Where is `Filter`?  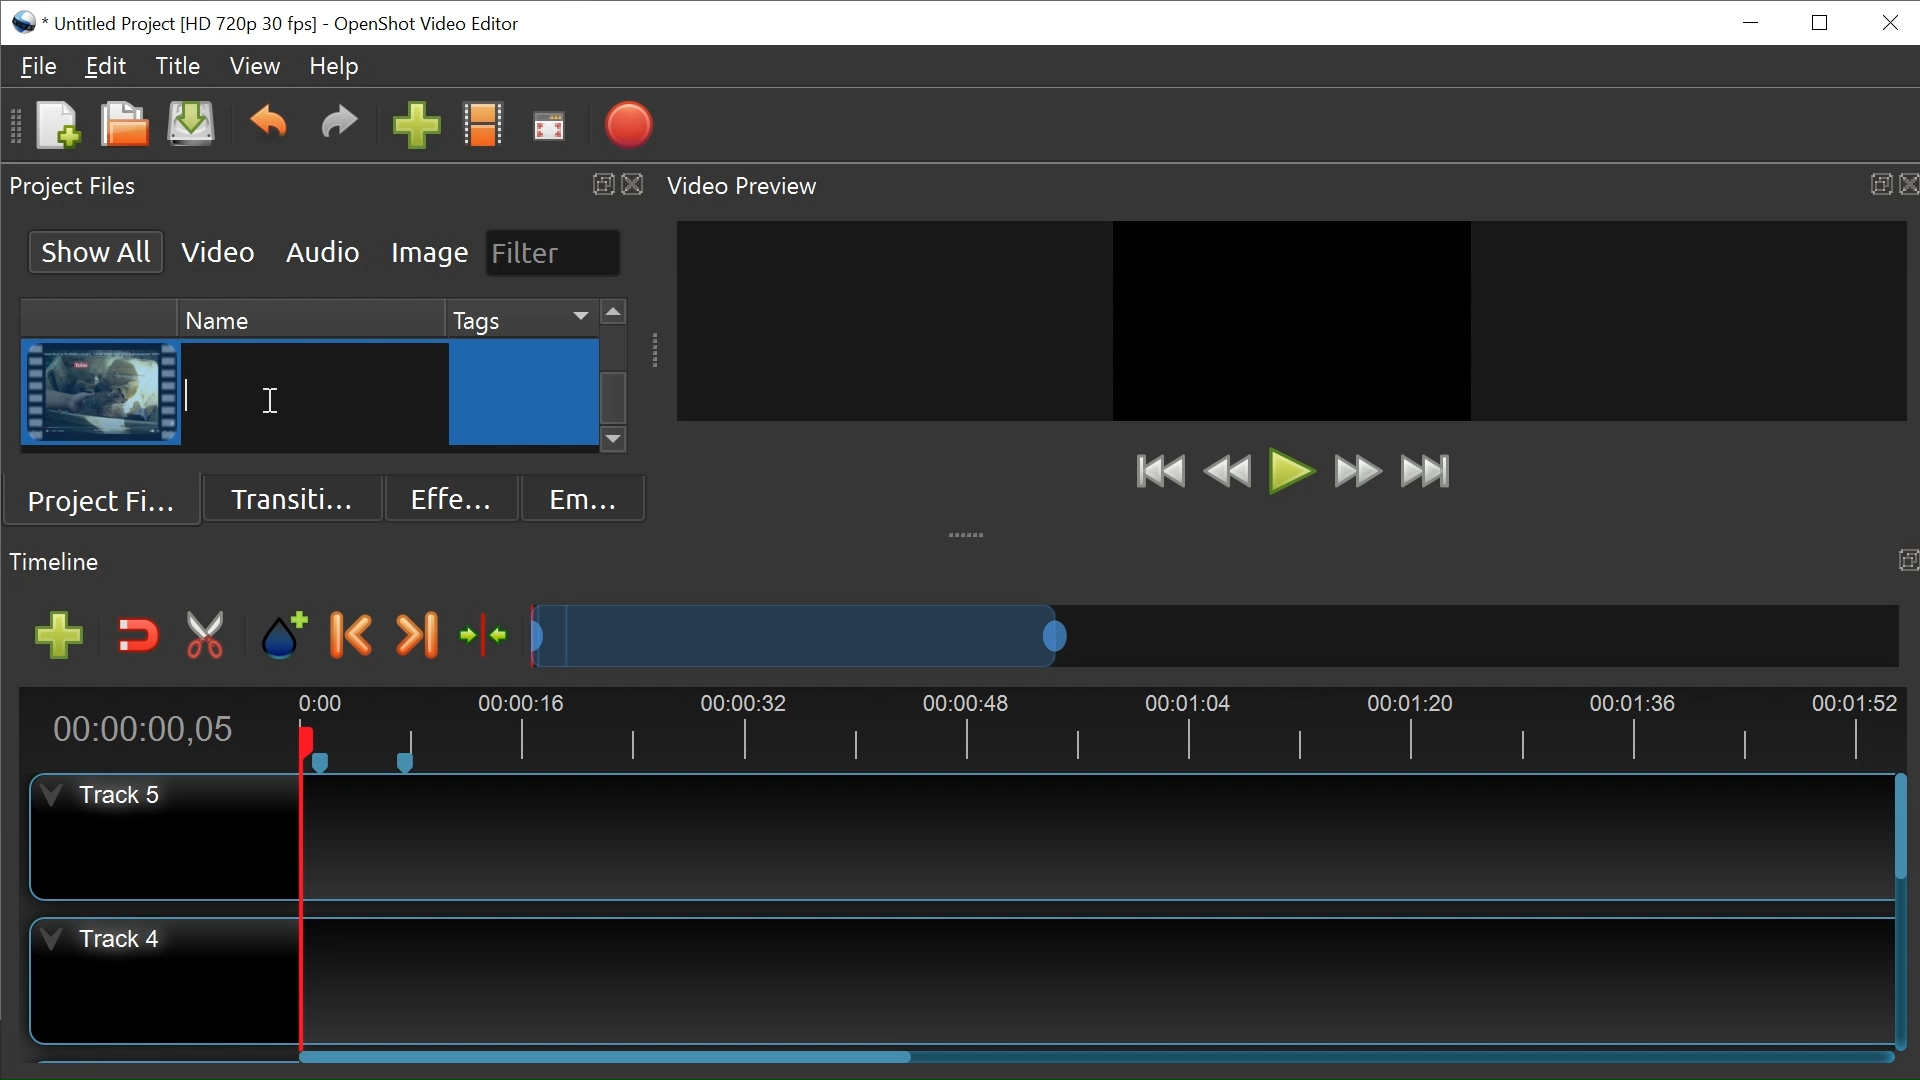
Filter is located at coordinates (551, 252).